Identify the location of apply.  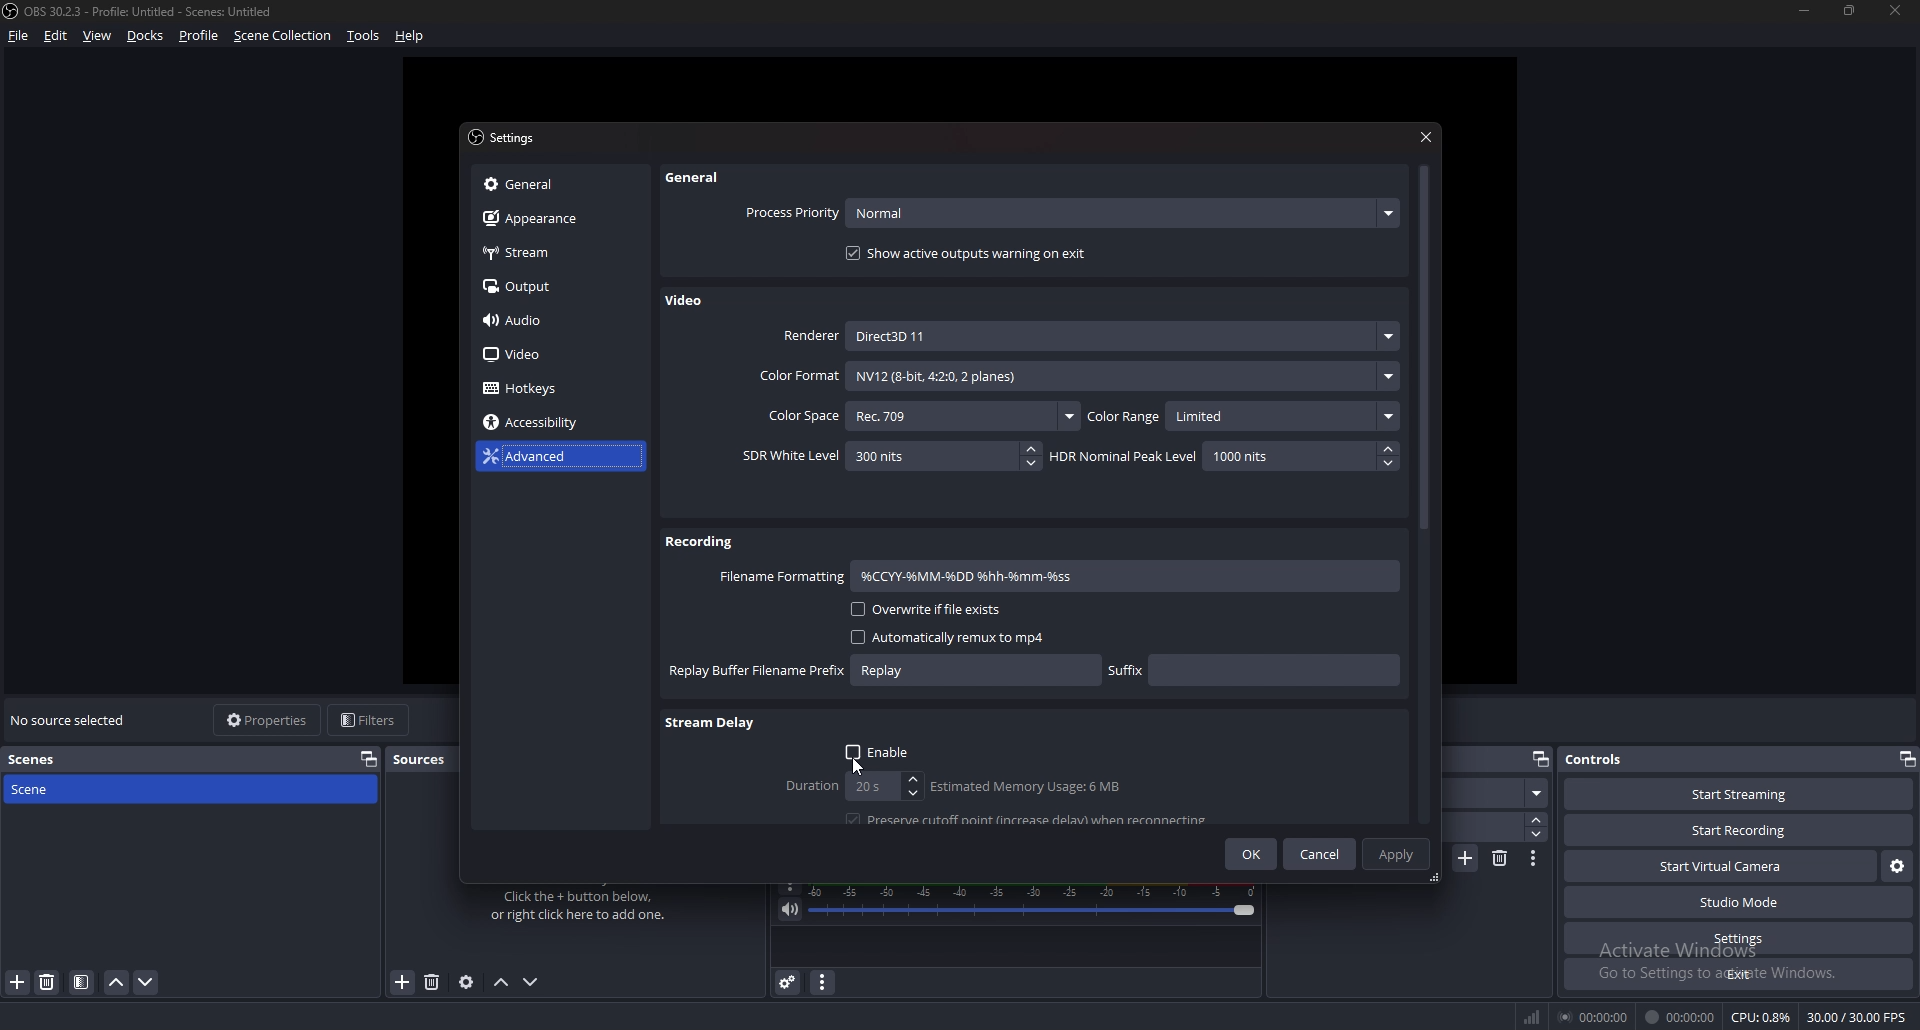
(1396, 853).